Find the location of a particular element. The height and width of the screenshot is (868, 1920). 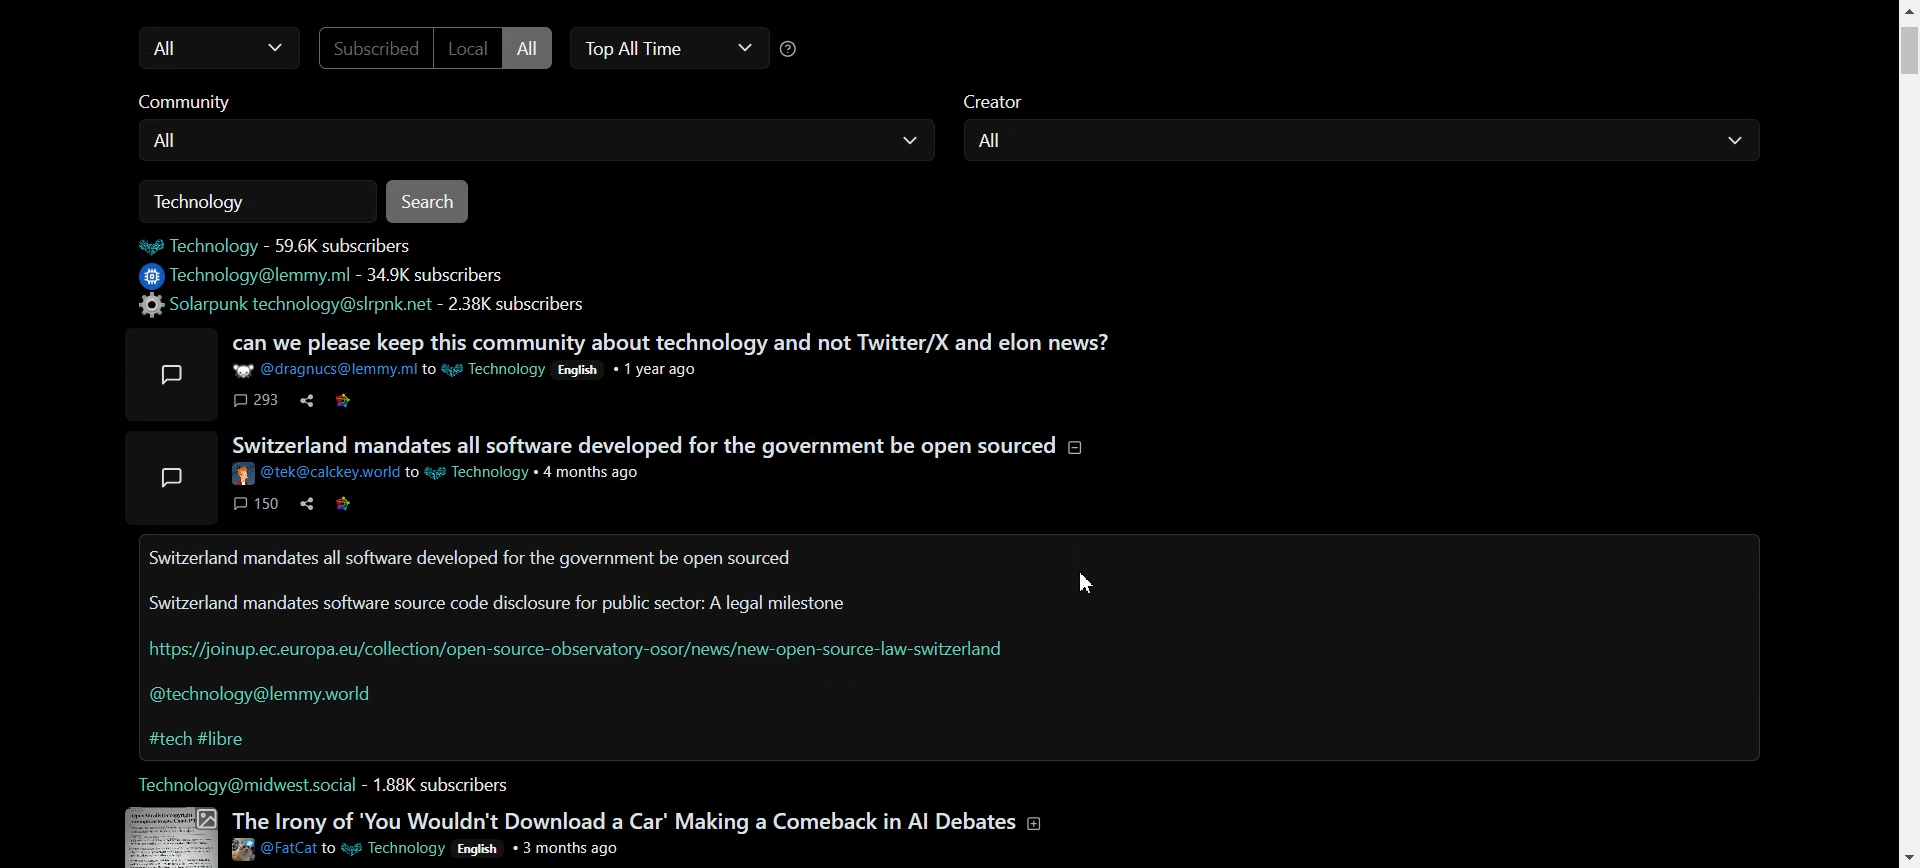

@technology@lemmy.world is located at coordinates (266, 699).